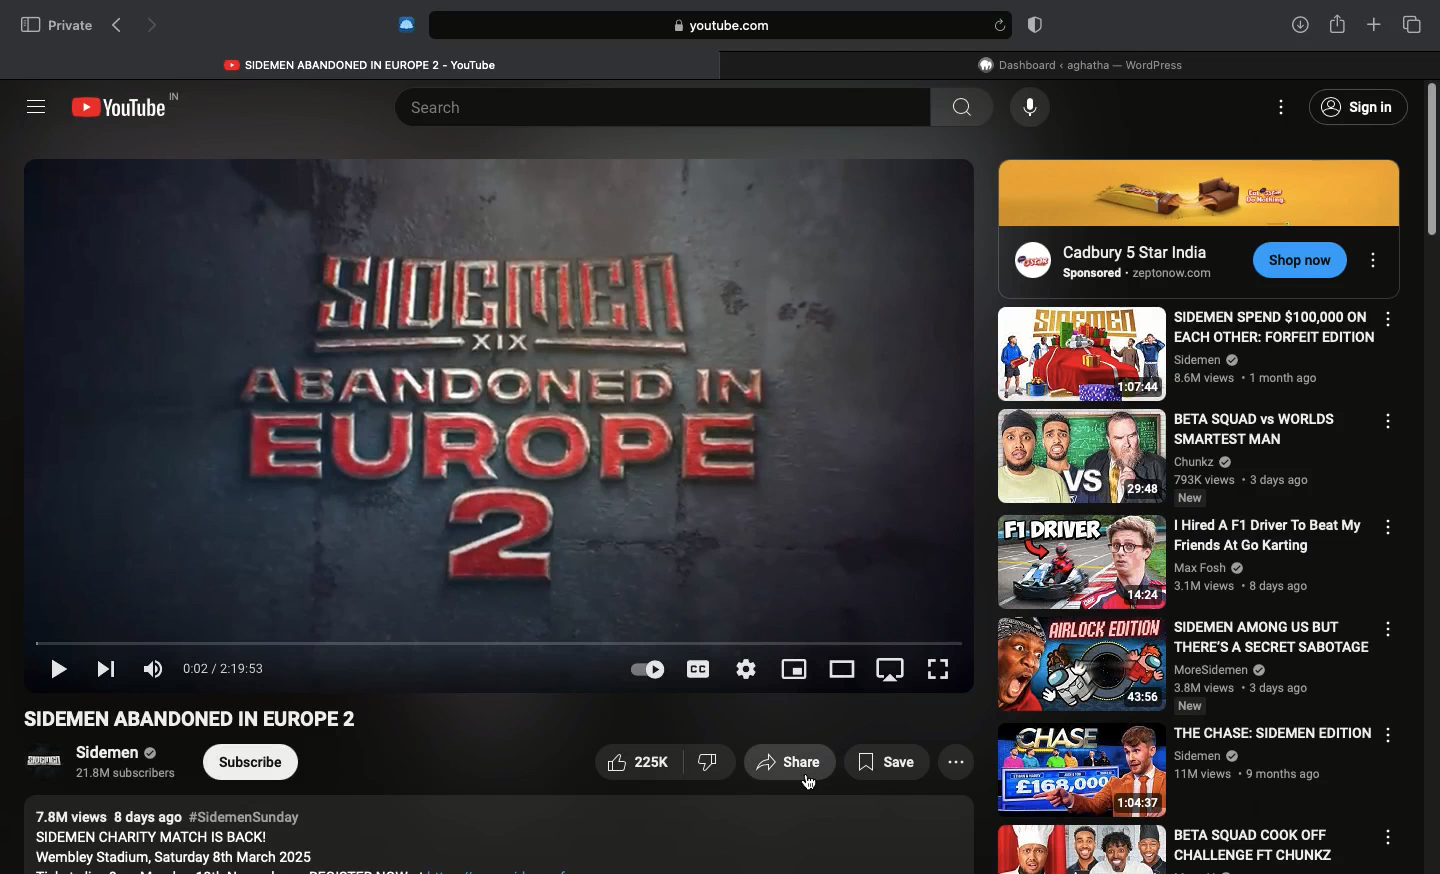 Image resolution: width=1440 pixels, height=874 pixels. Describe the element at coordinates (1110, 259) in the screenshot. I see `Ad` at that location.